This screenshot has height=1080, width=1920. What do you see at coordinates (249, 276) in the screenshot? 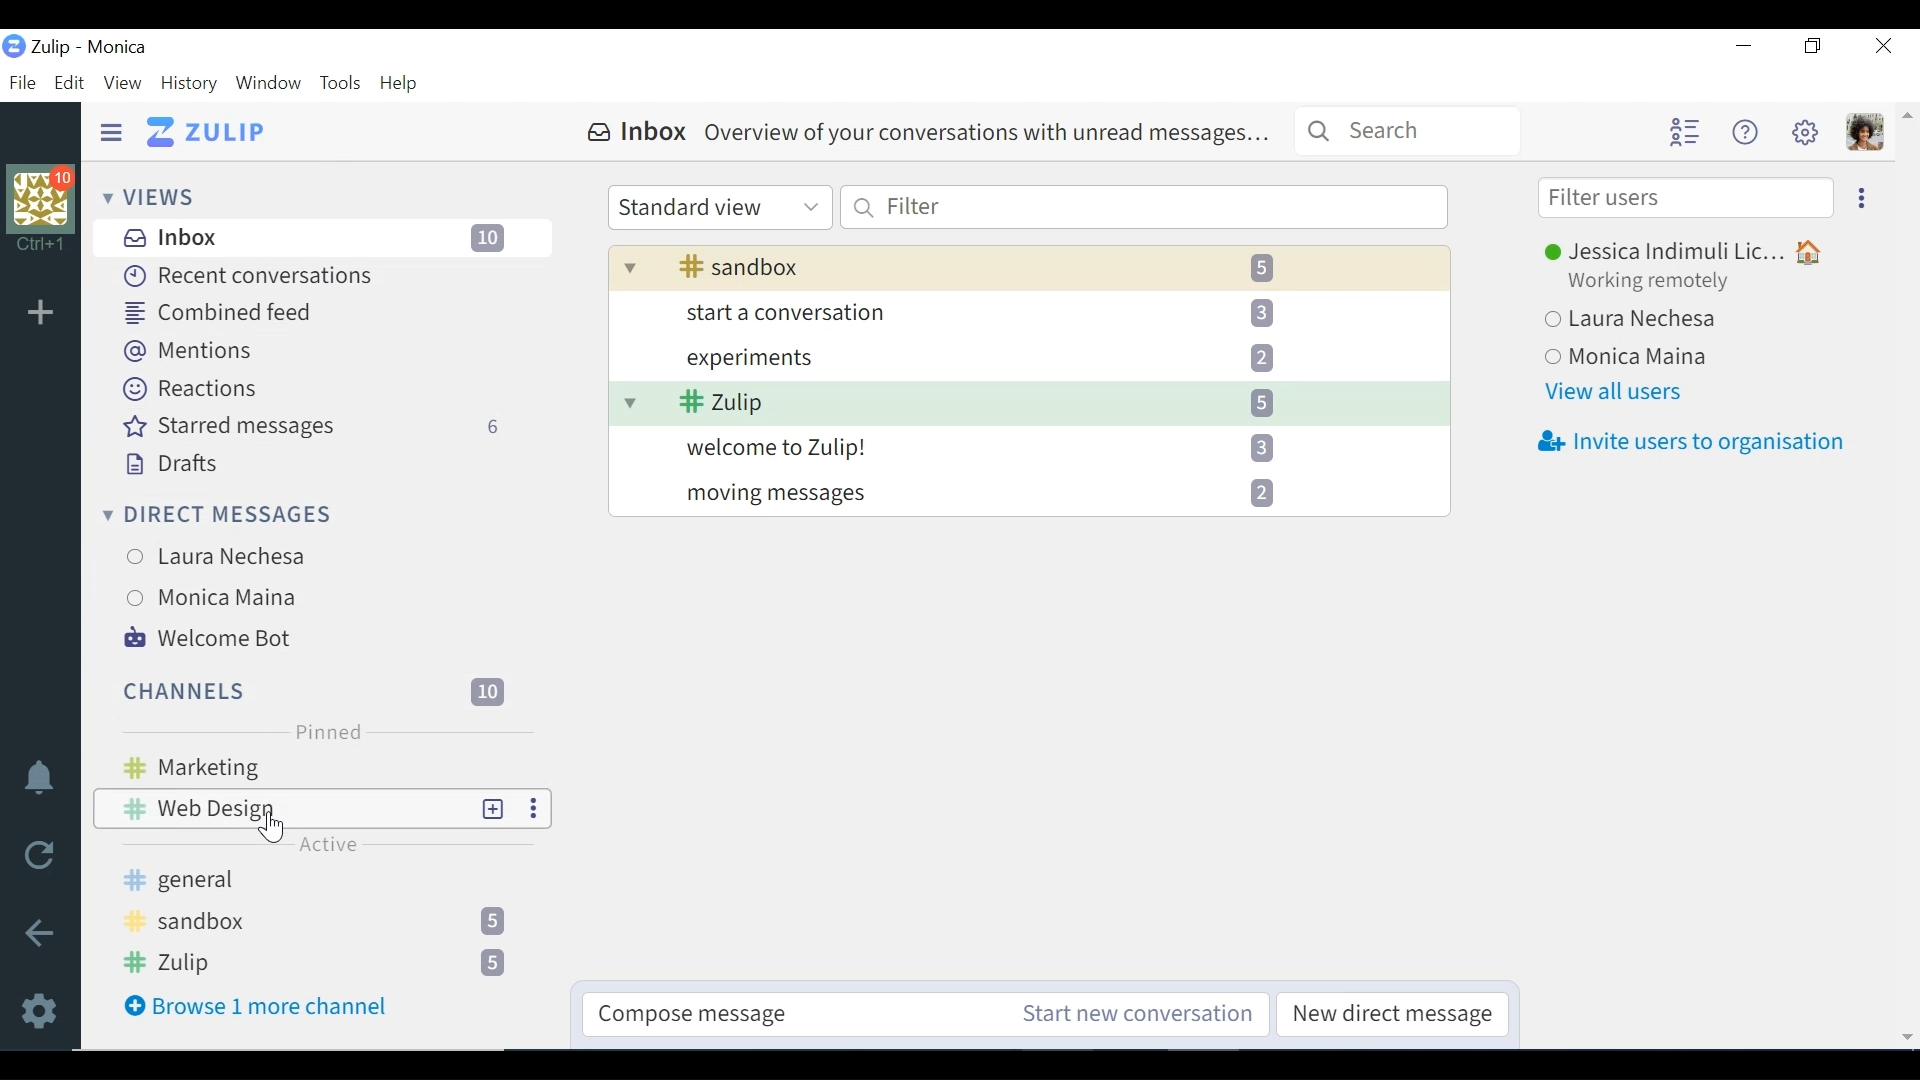
I see `Recent conversations` at bounding box center [249, 276].